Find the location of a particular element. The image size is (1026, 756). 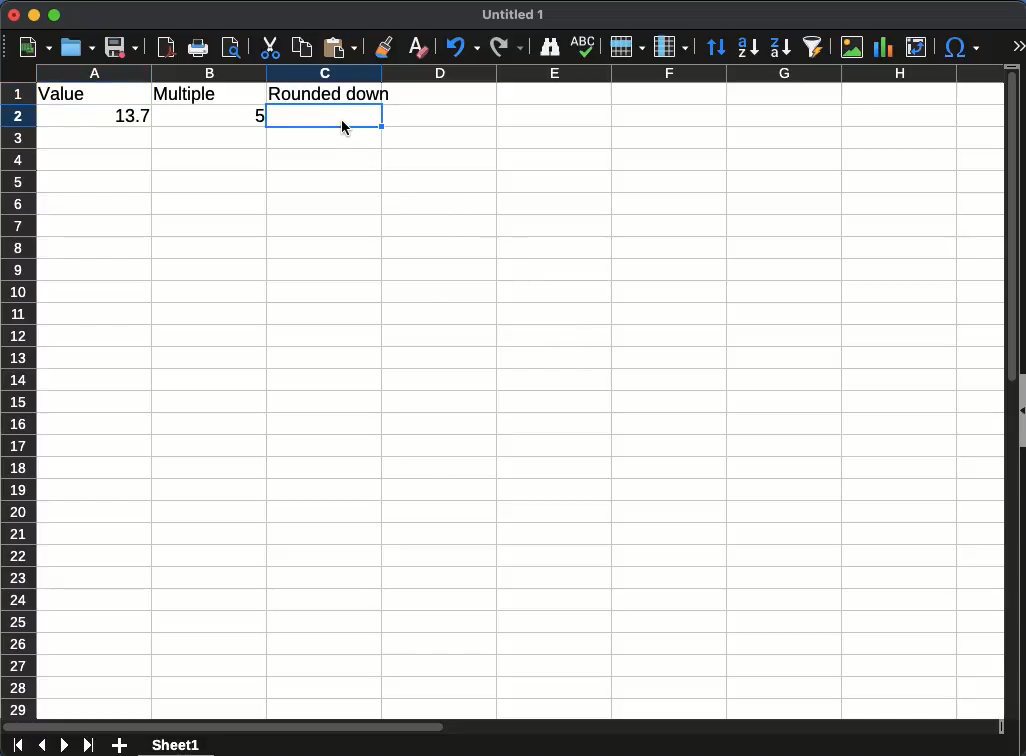

maximize is located at coordinates (56, 15).